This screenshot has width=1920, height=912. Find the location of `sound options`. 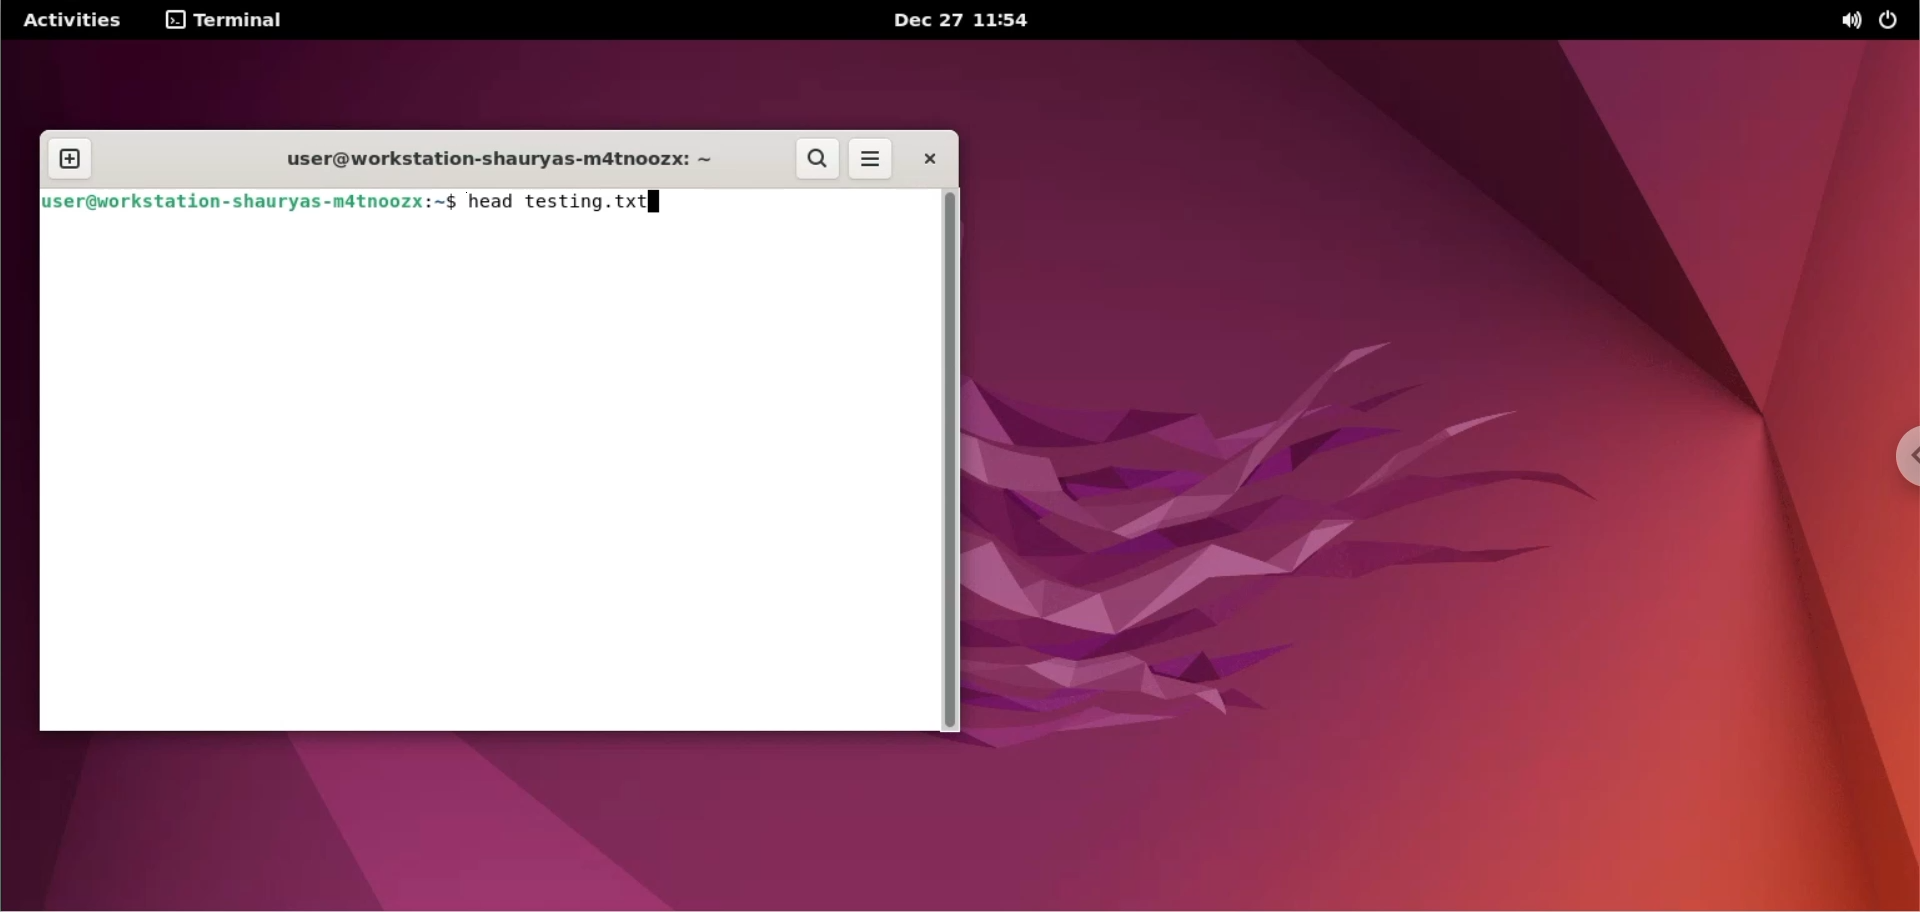

sound options is located at coordinates (1850, 20).